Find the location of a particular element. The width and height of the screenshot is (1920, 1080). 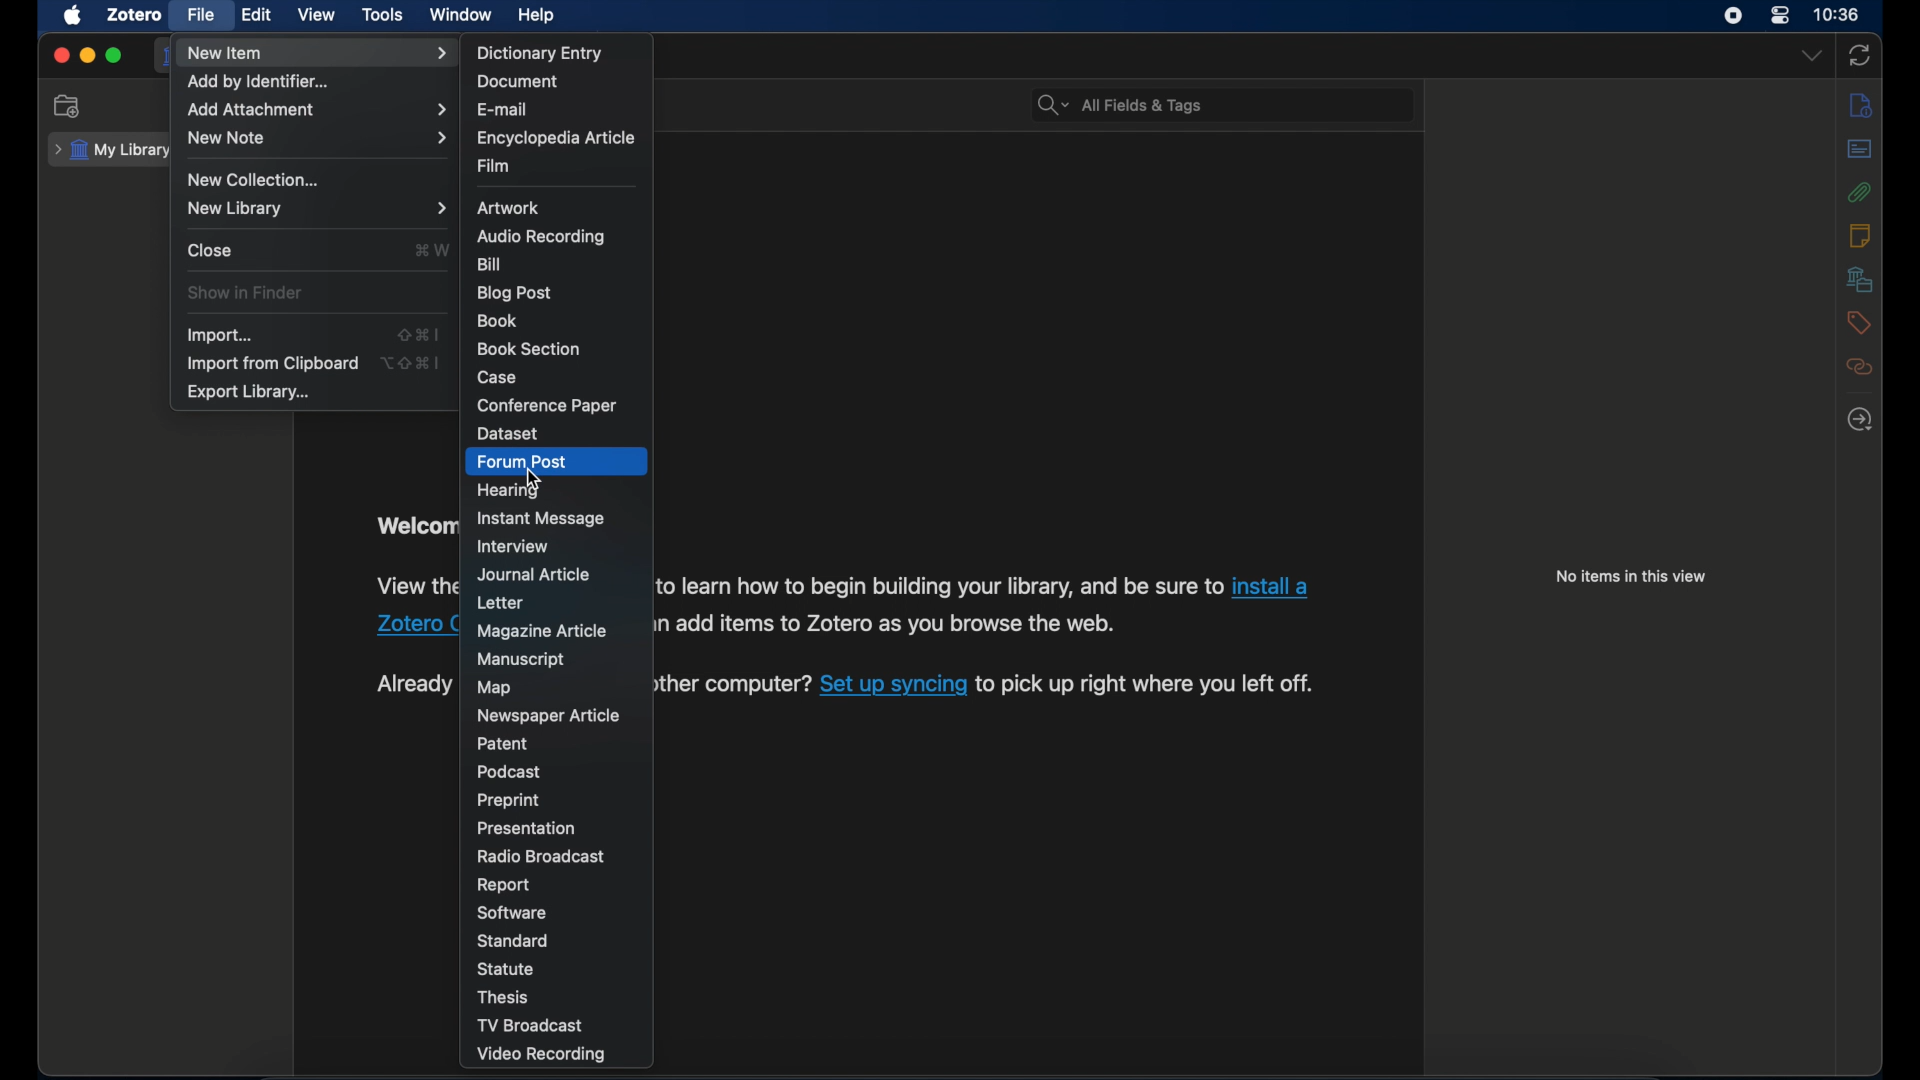

view is located at coordinates (318, 15).